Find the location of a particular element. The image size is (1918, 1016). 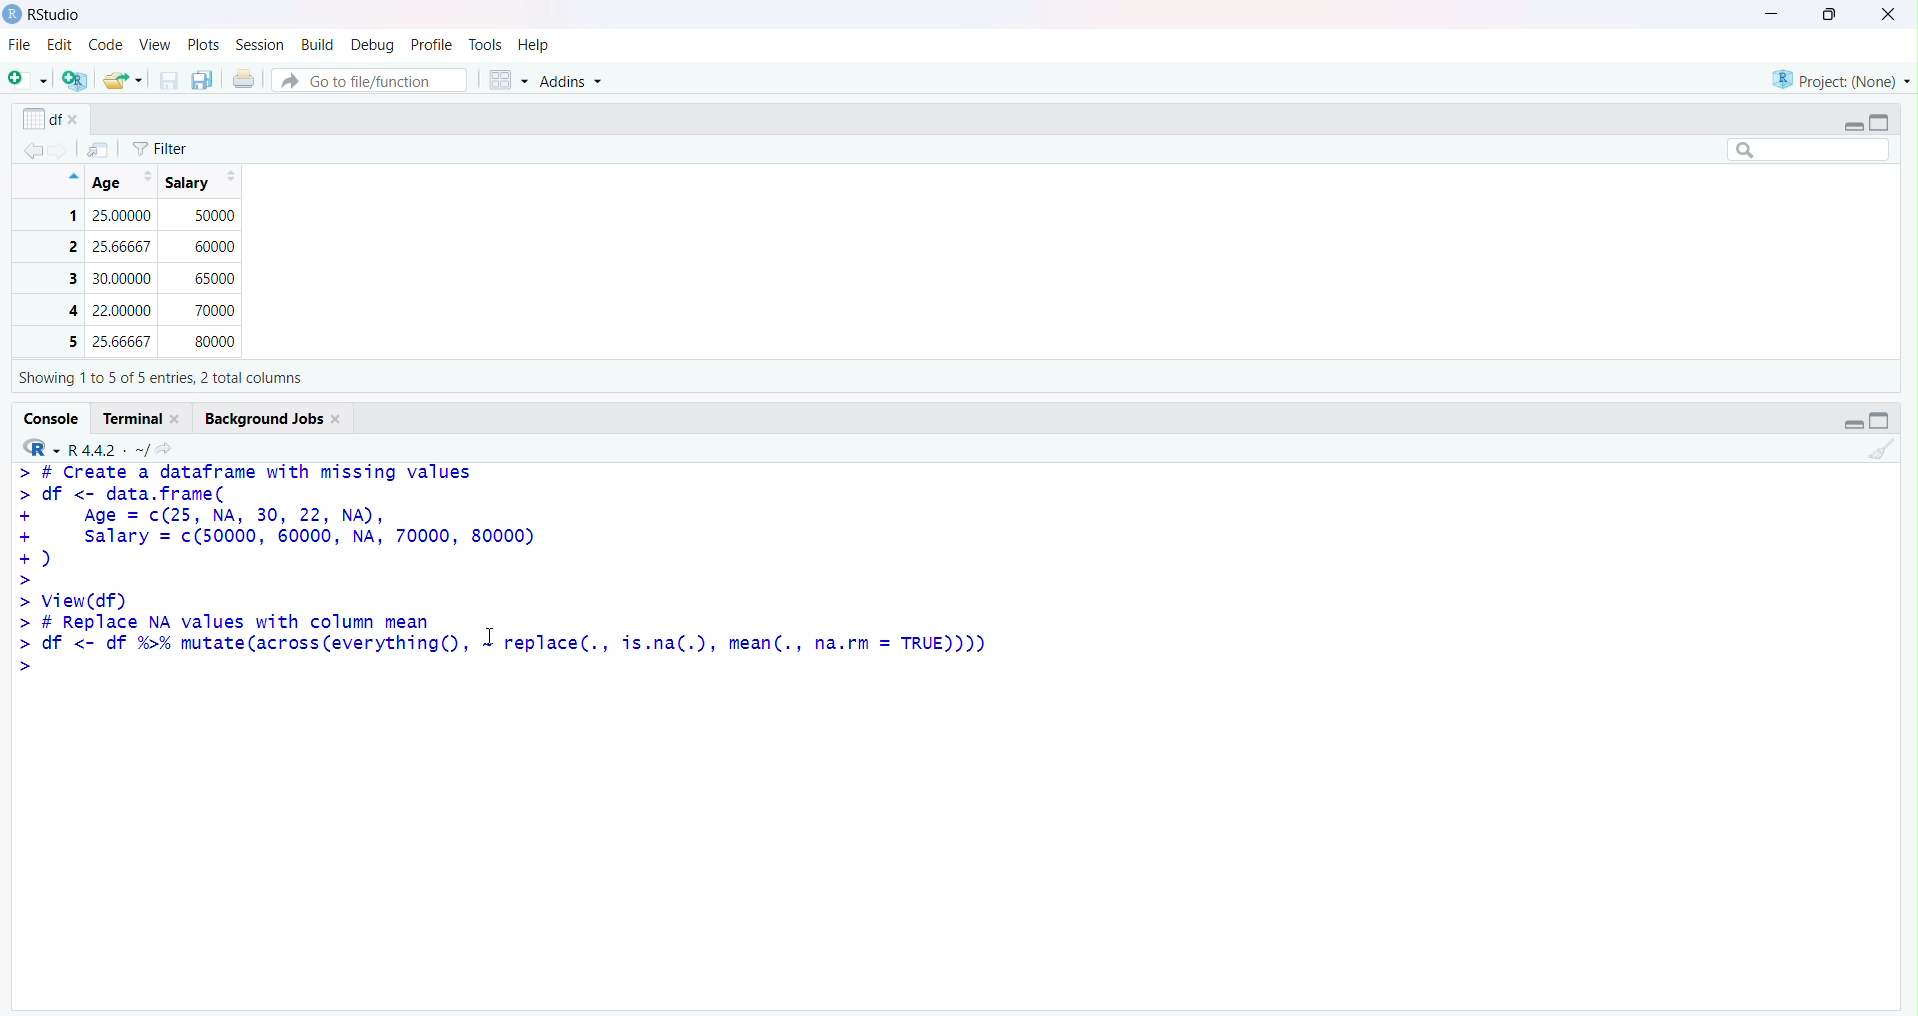

Session is located at coordinates (258, 44).